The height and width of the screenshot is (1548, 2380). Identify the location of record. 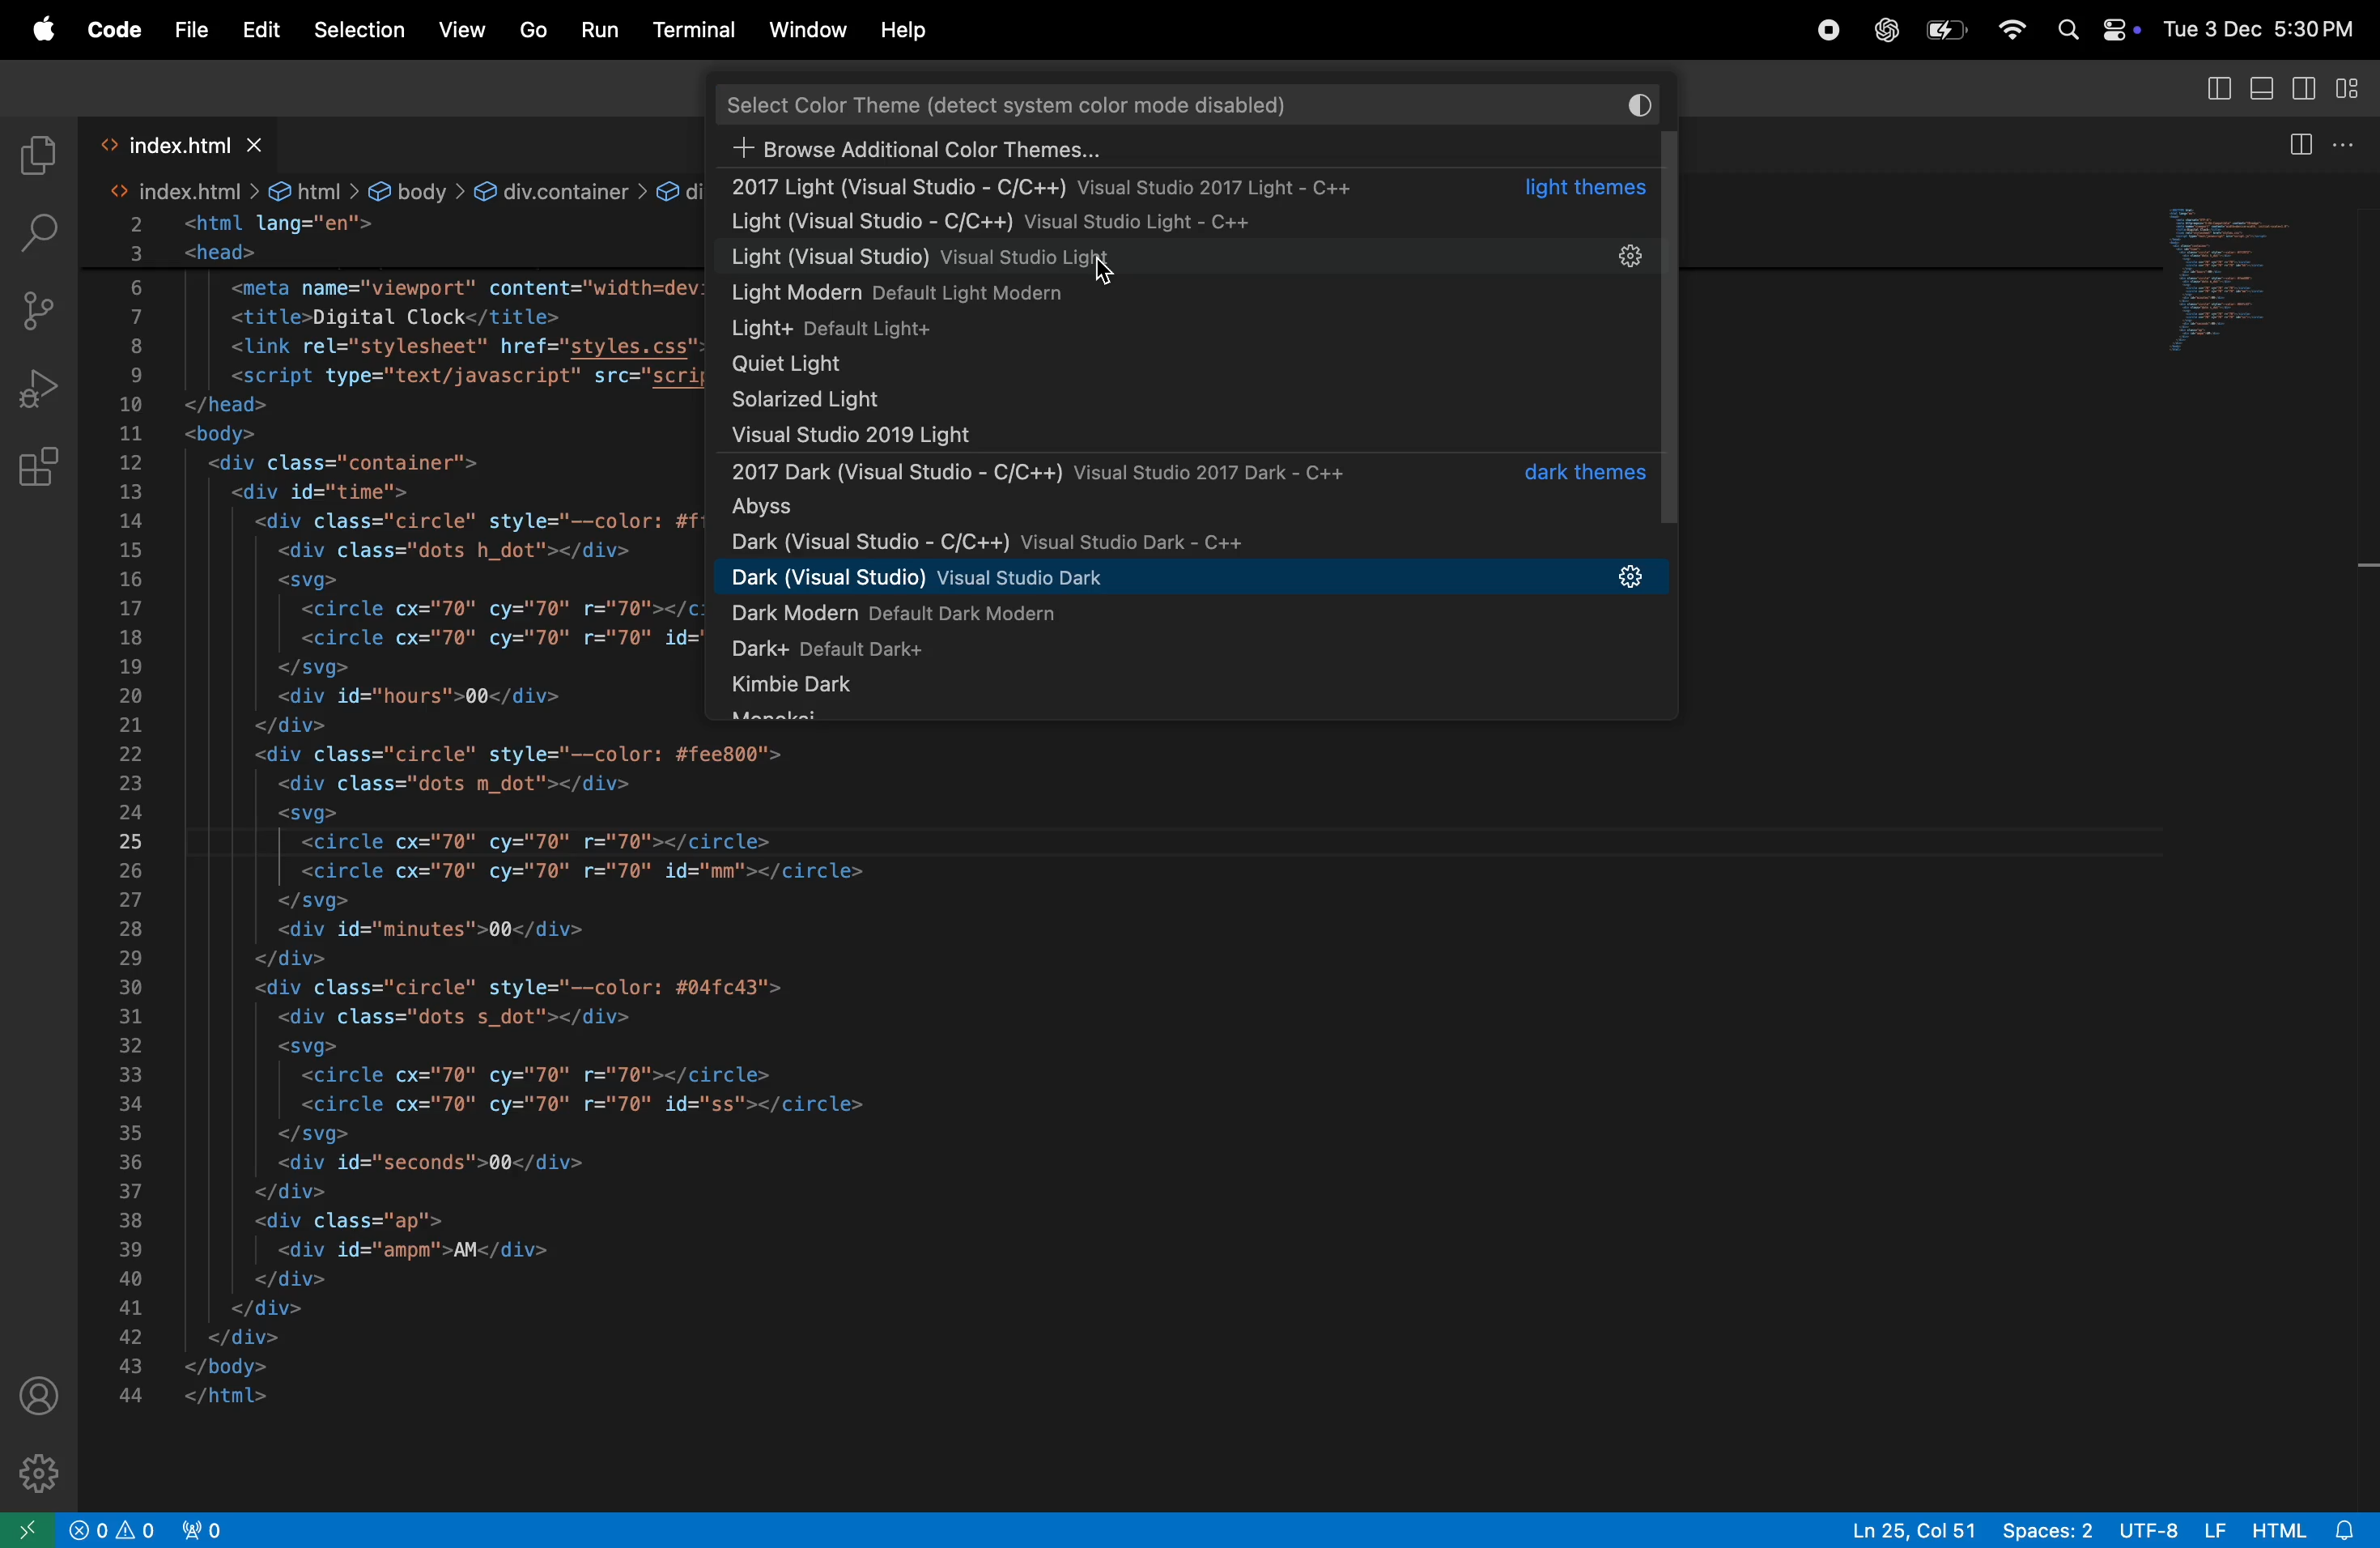
(1829, 28).